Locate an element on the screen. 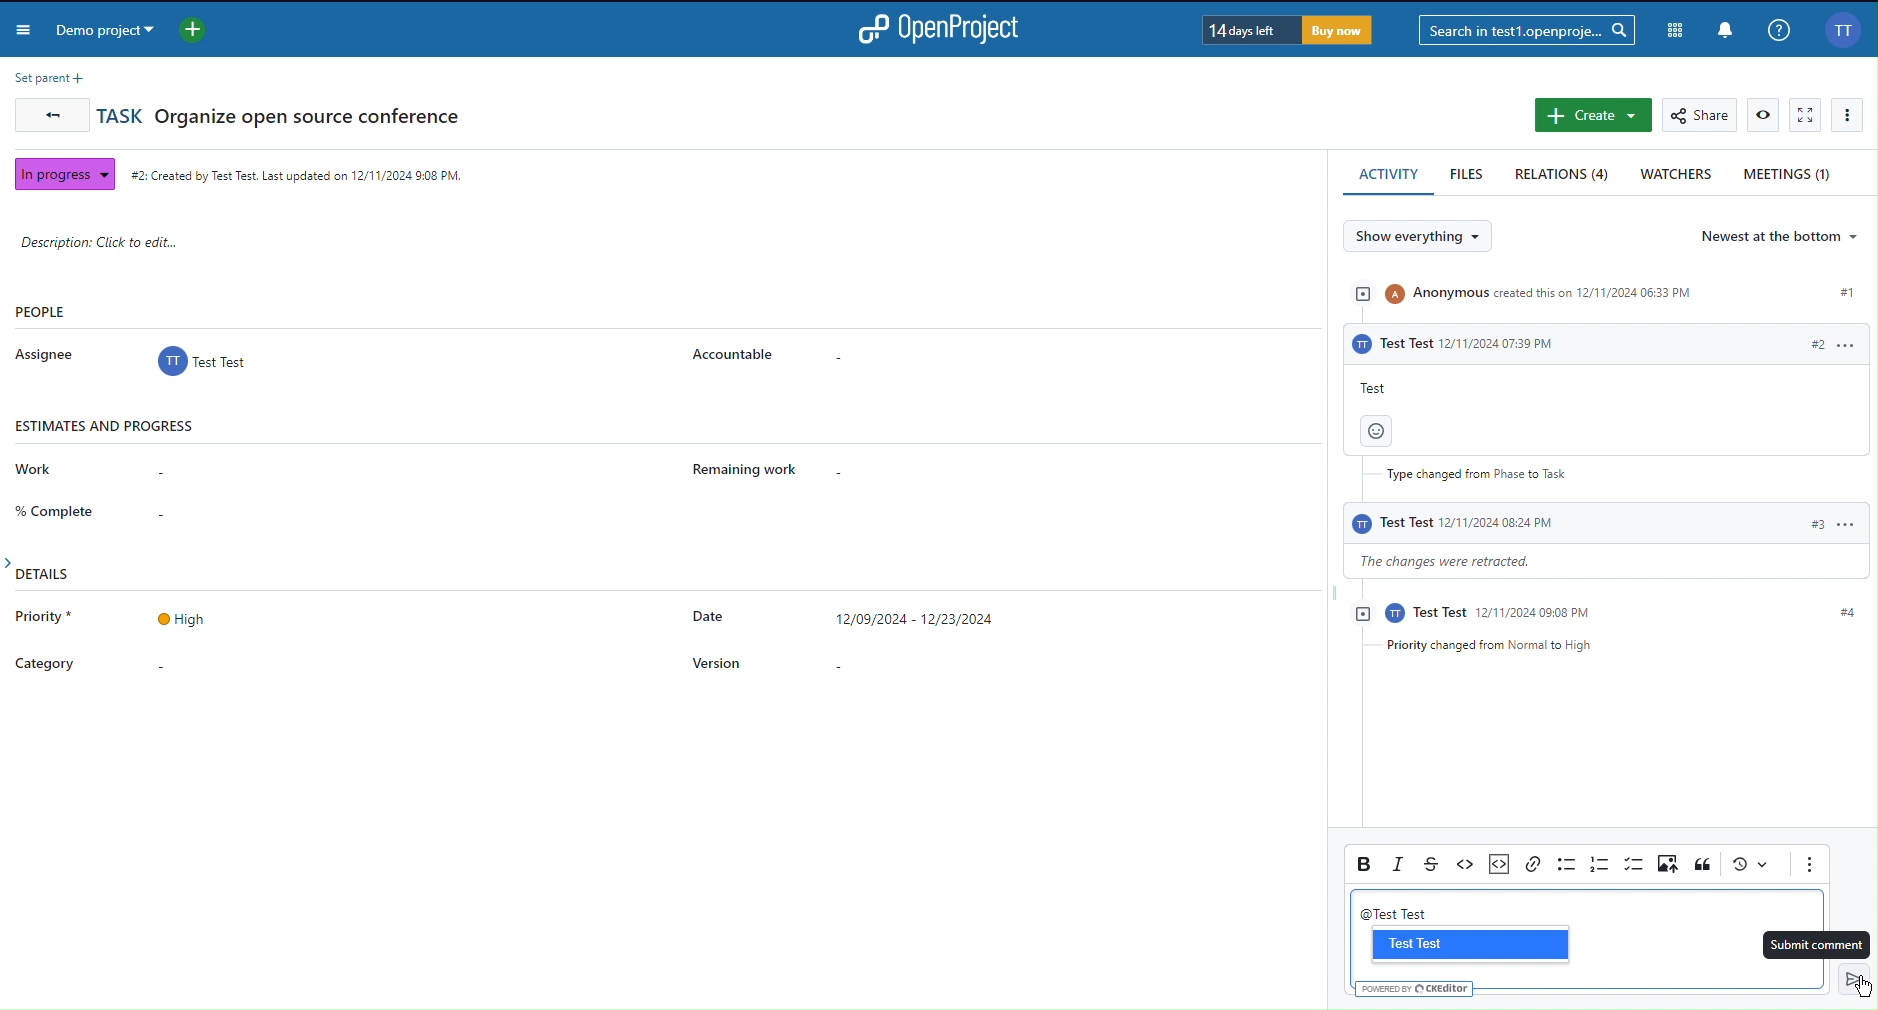 Image resolution: width=1878 pixels, height=1010 pixels.  is located at coordinates (1424, 987).